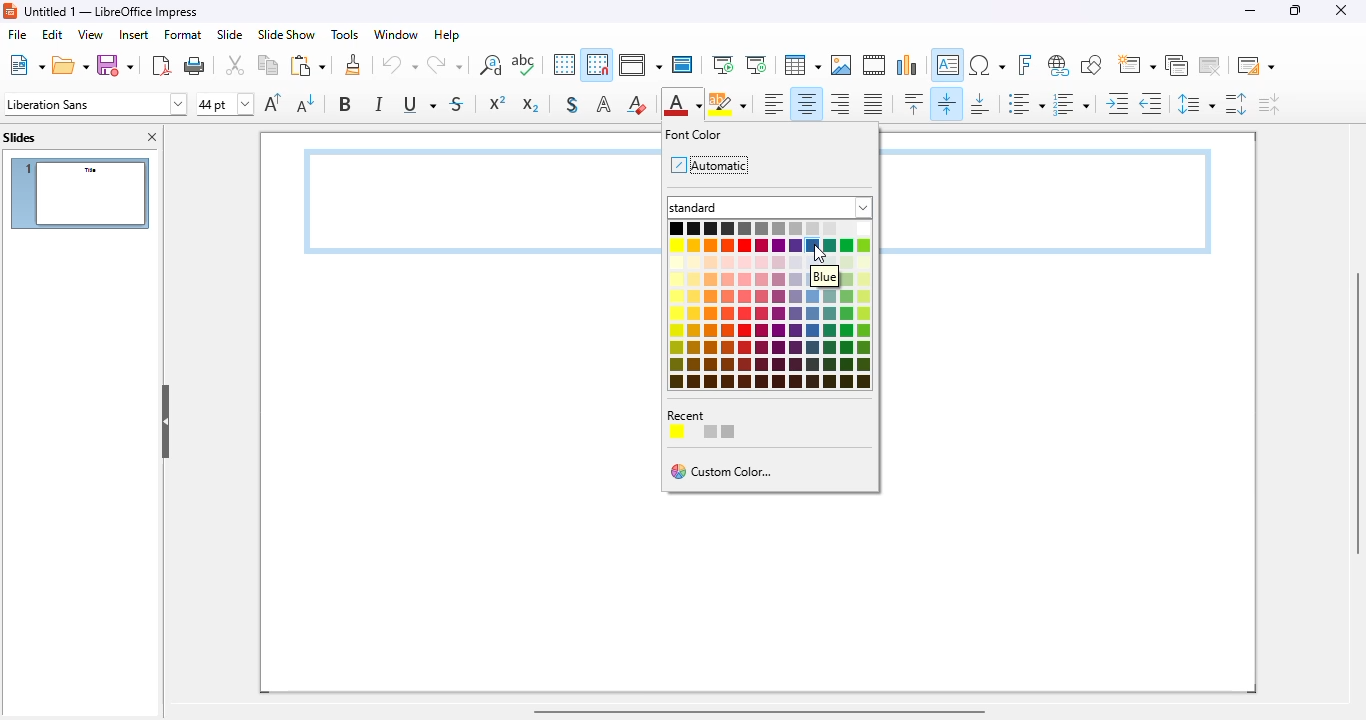 This screenshot has width=1366, height=720. What do you see at coordinates (308, 65) in the screenshot?
I see `paste` at bounding box center [308, 65].